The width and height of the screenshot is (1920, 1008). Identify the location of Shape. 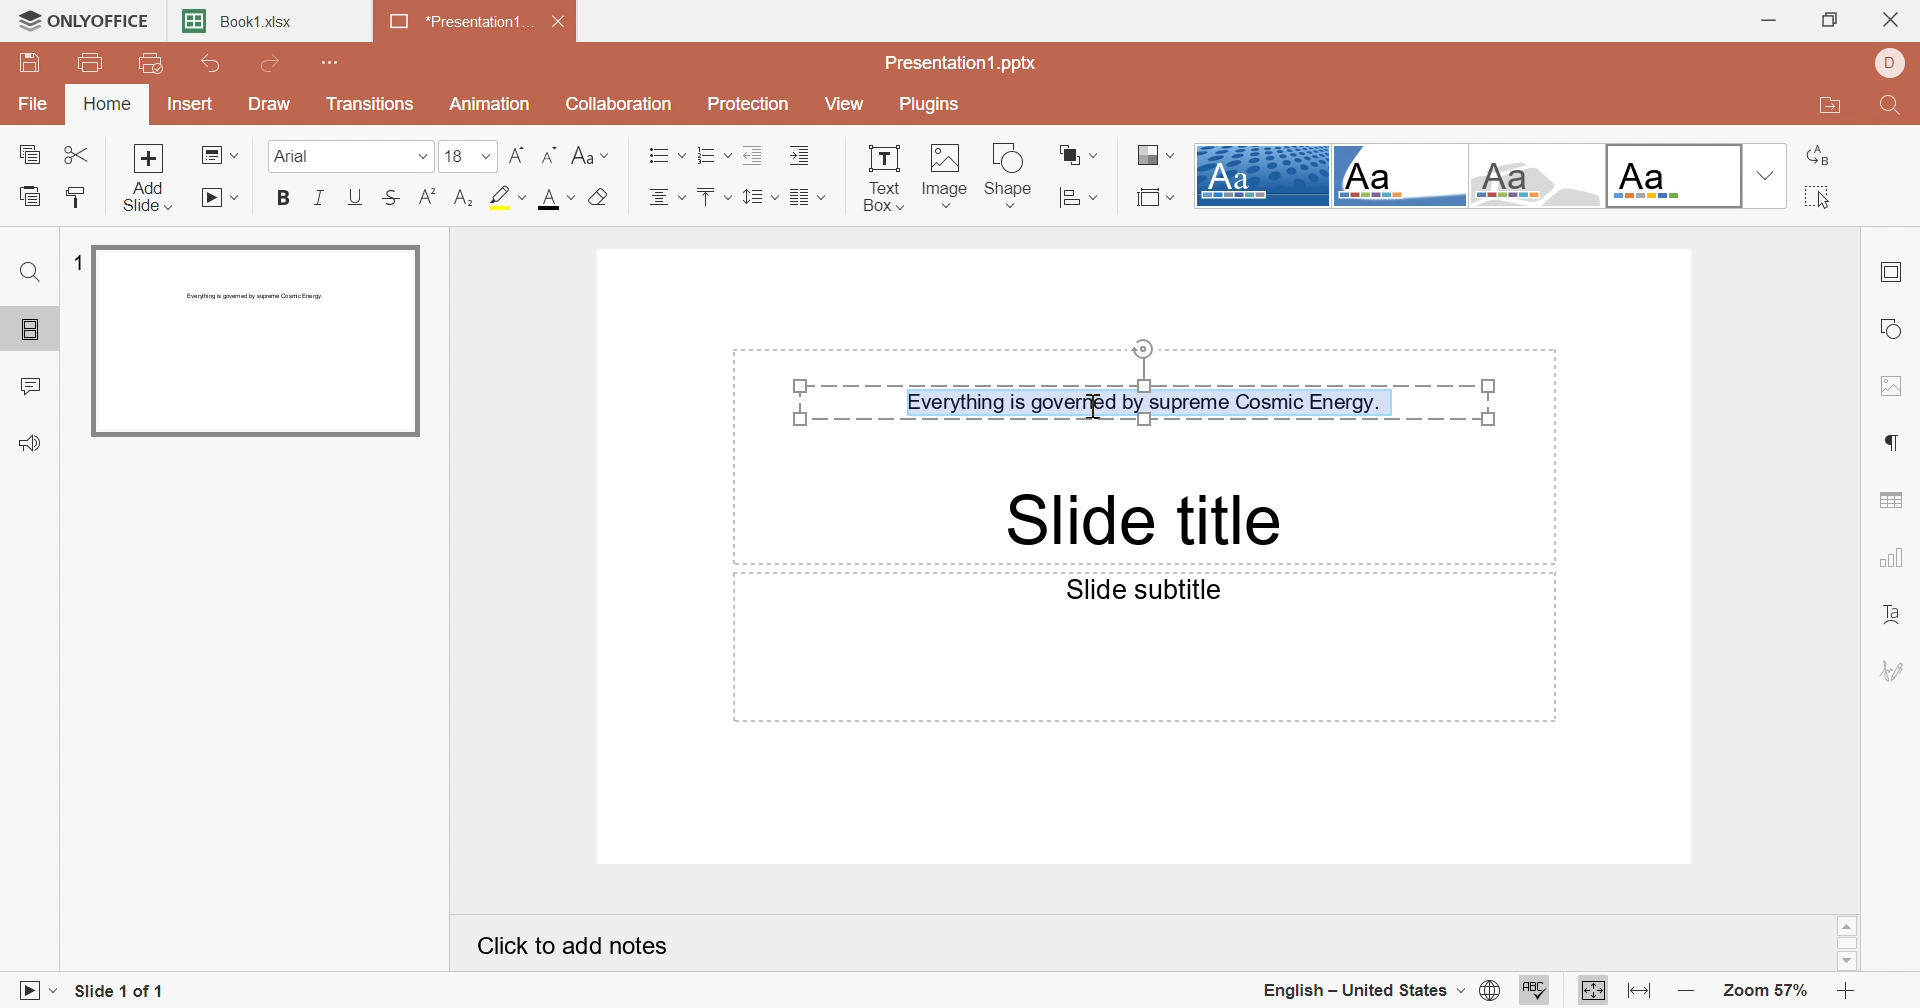
(1008, 175).